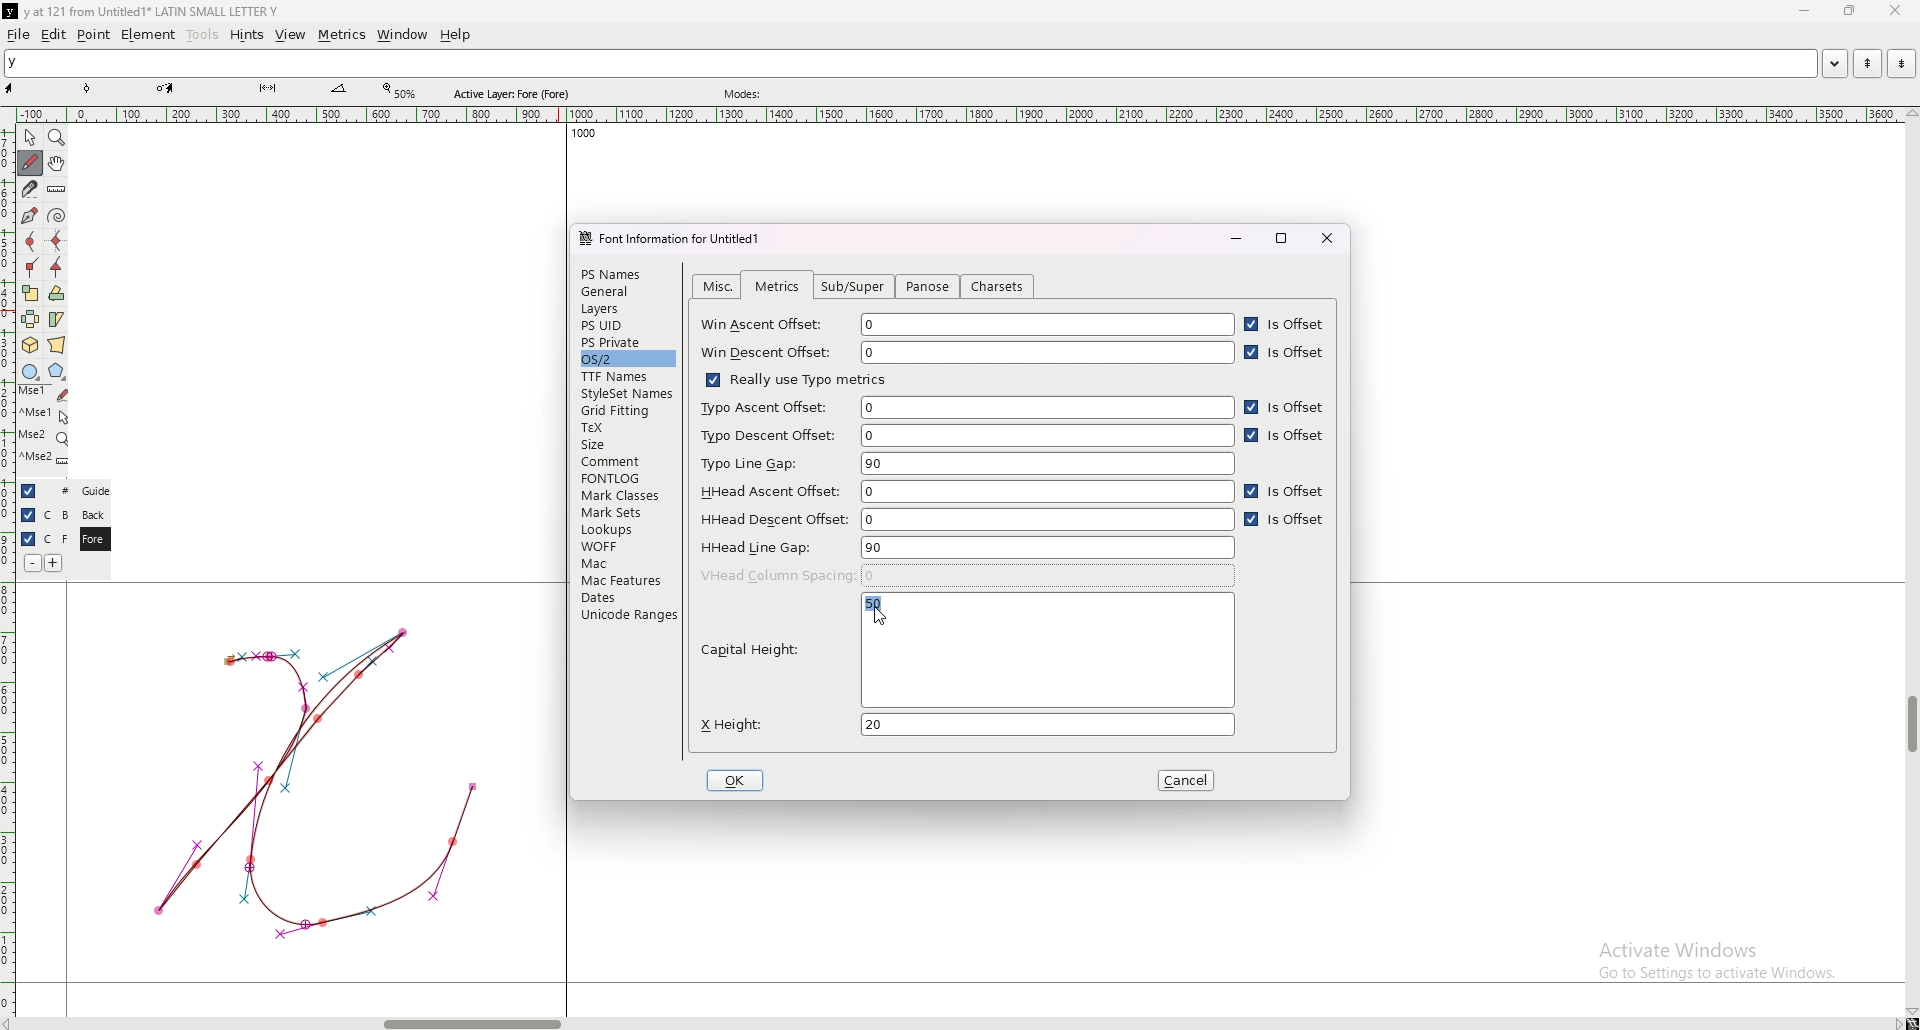 This screenshot has width=1920, height=1030. I want to click on open word list, so click(1834, 63).